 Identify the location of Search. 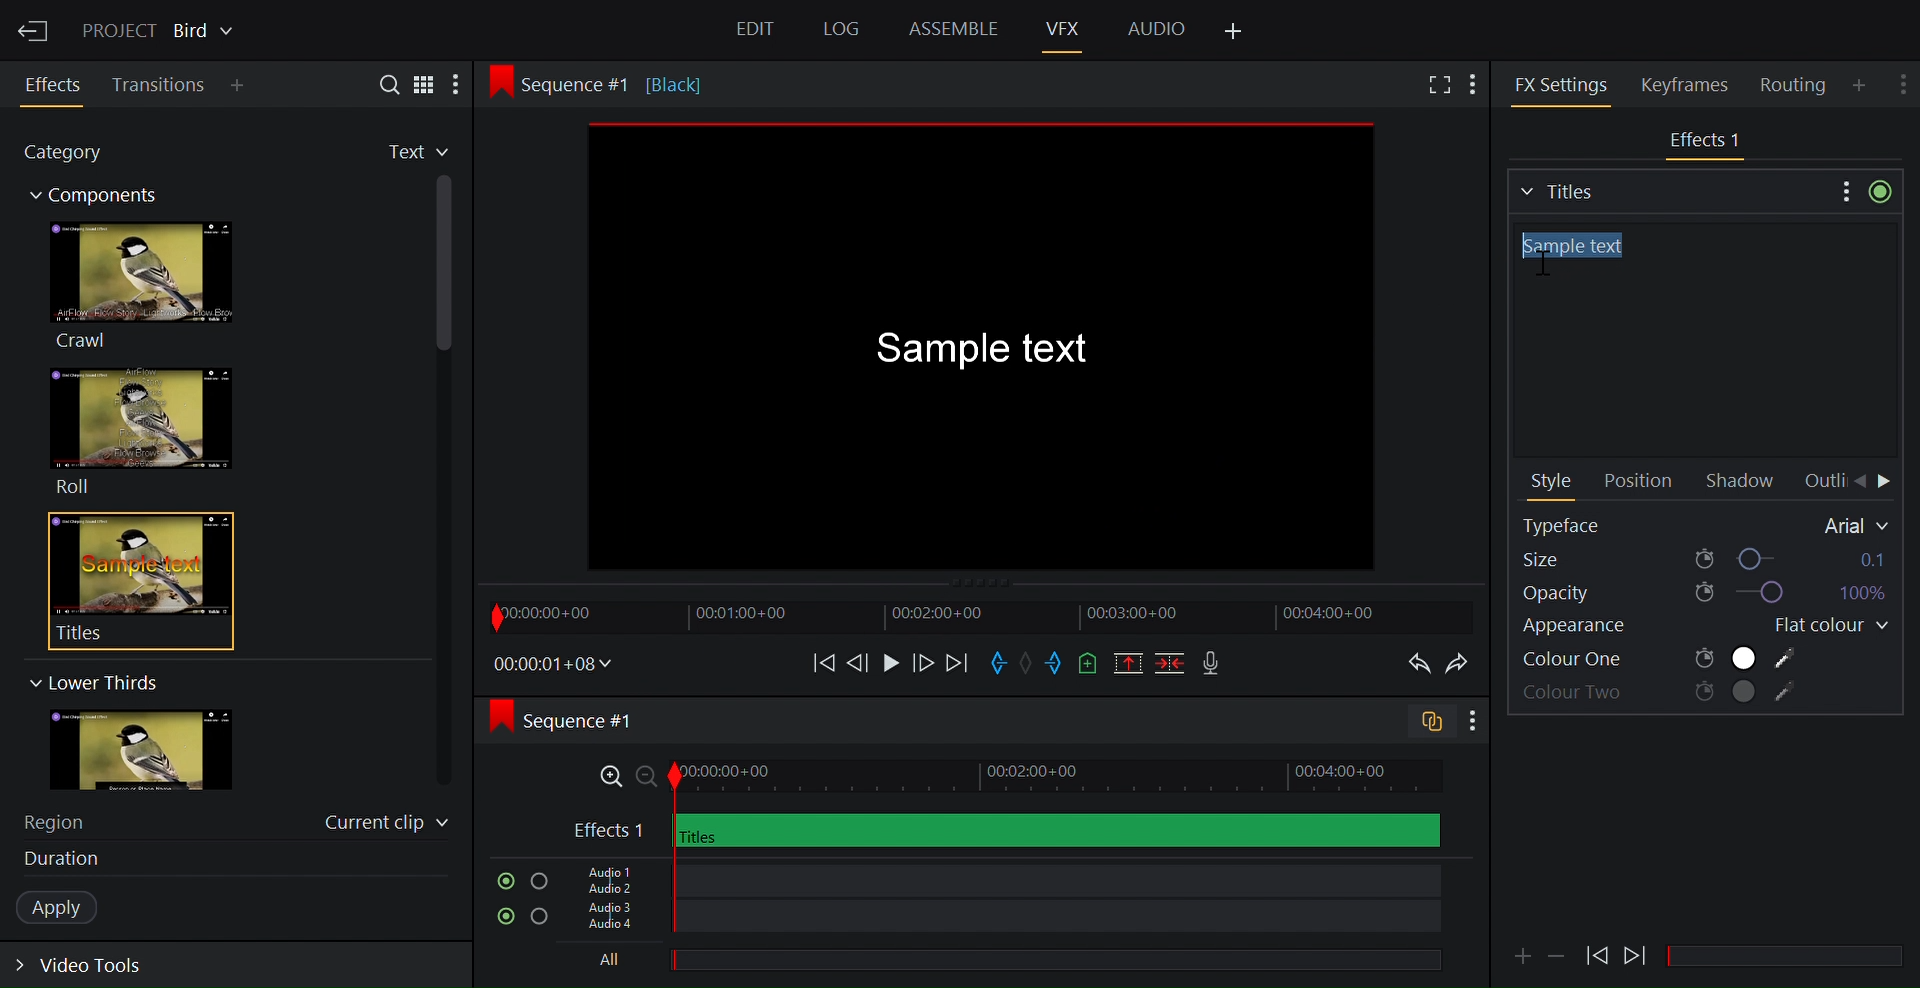
(381, 83).